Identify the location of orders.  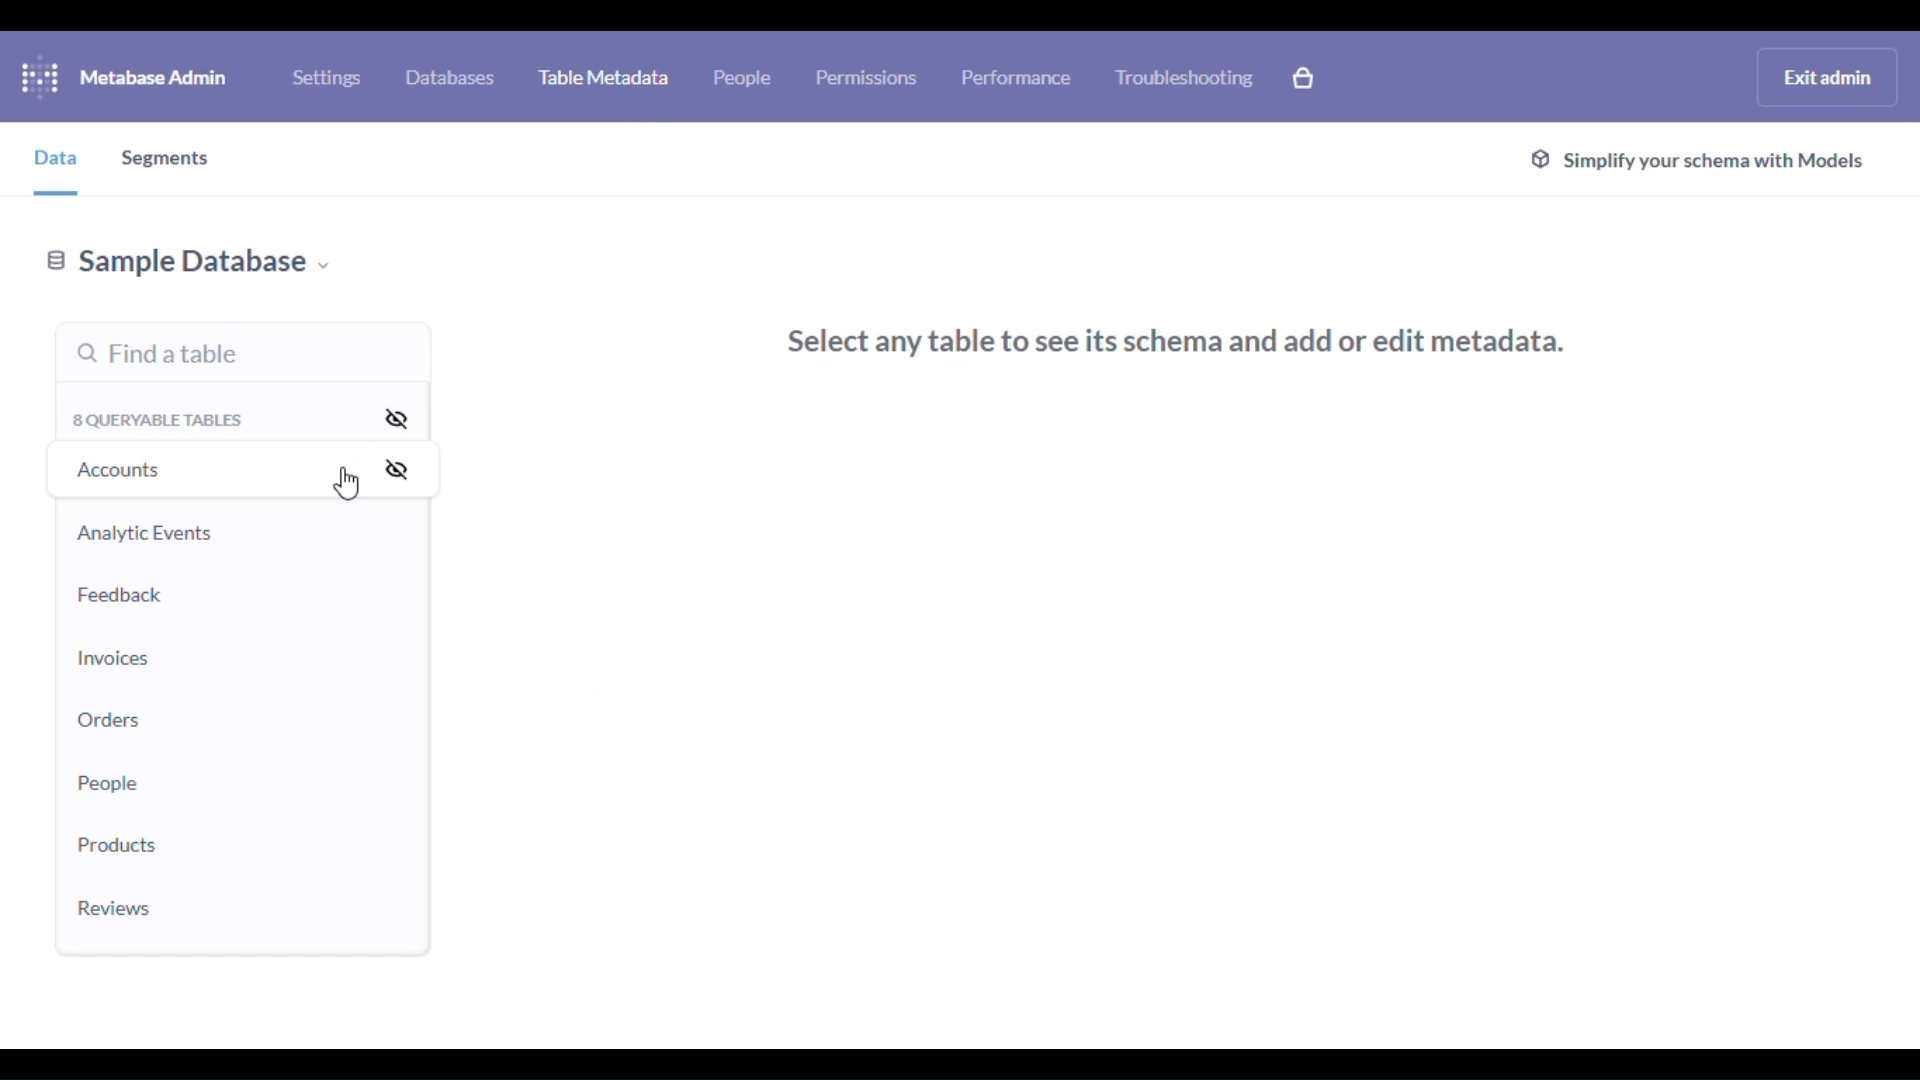
(109, 719).